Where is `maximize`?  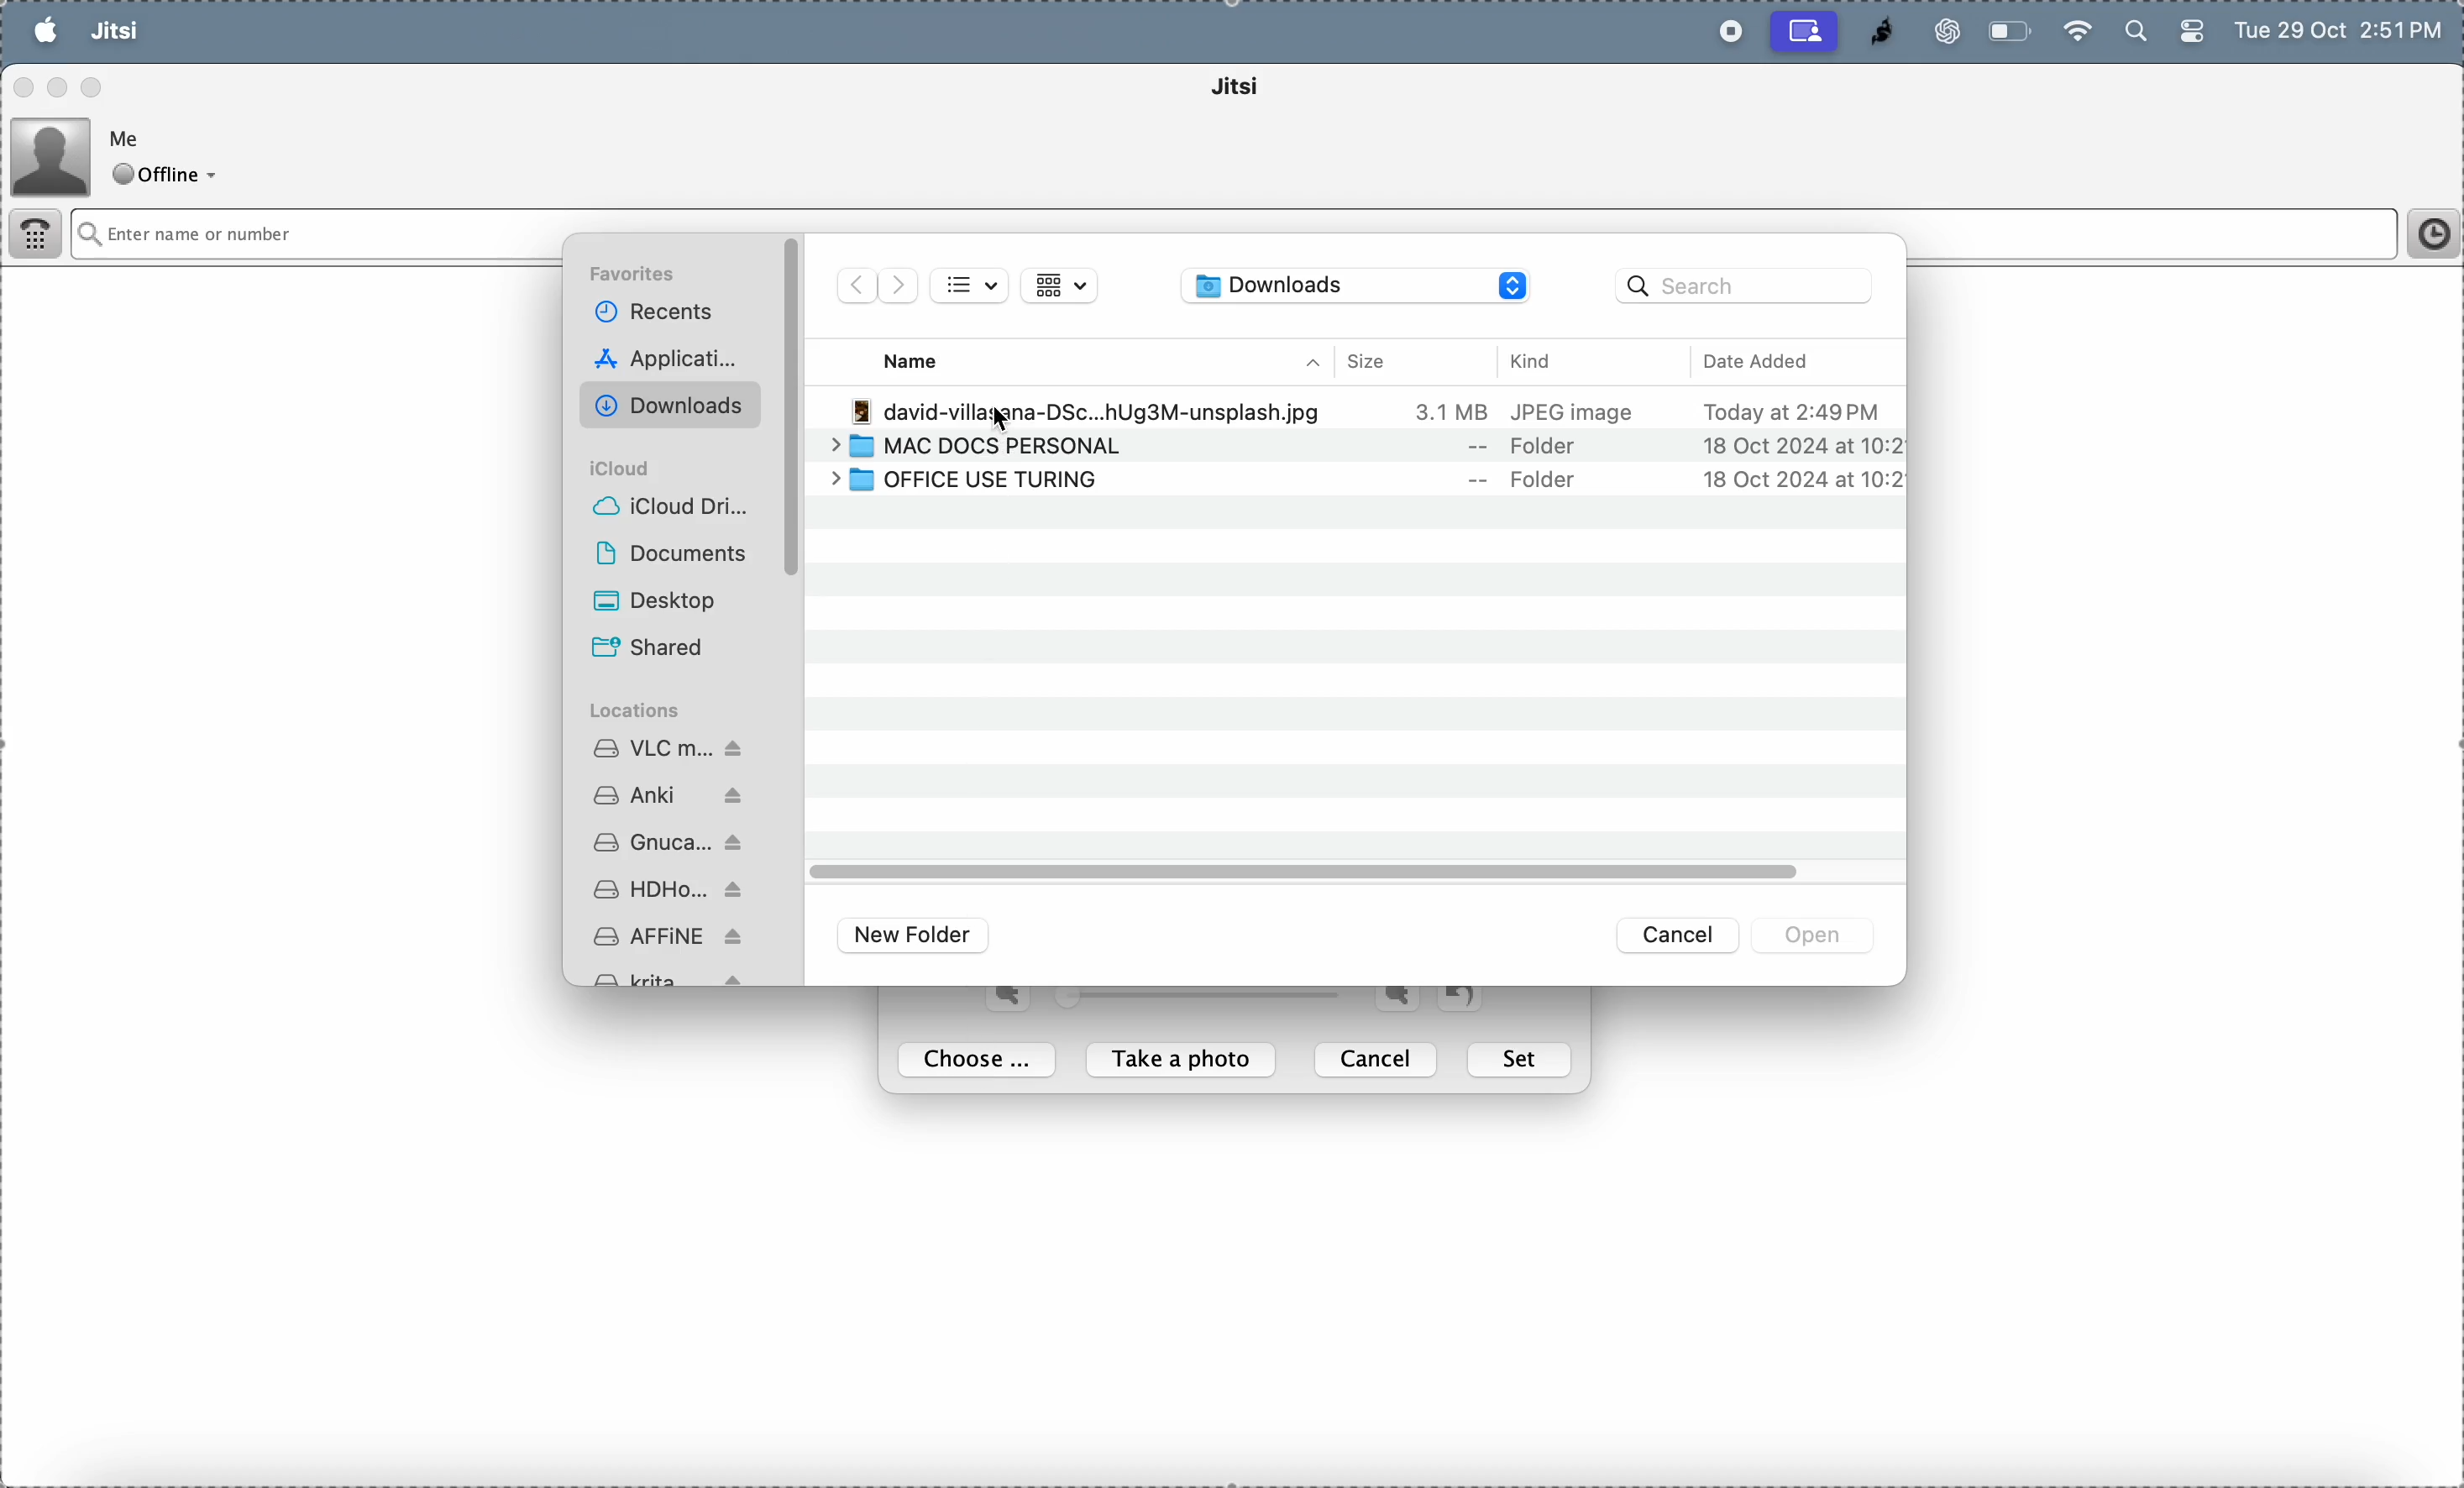 maximize is located at coordinates (94, 85).